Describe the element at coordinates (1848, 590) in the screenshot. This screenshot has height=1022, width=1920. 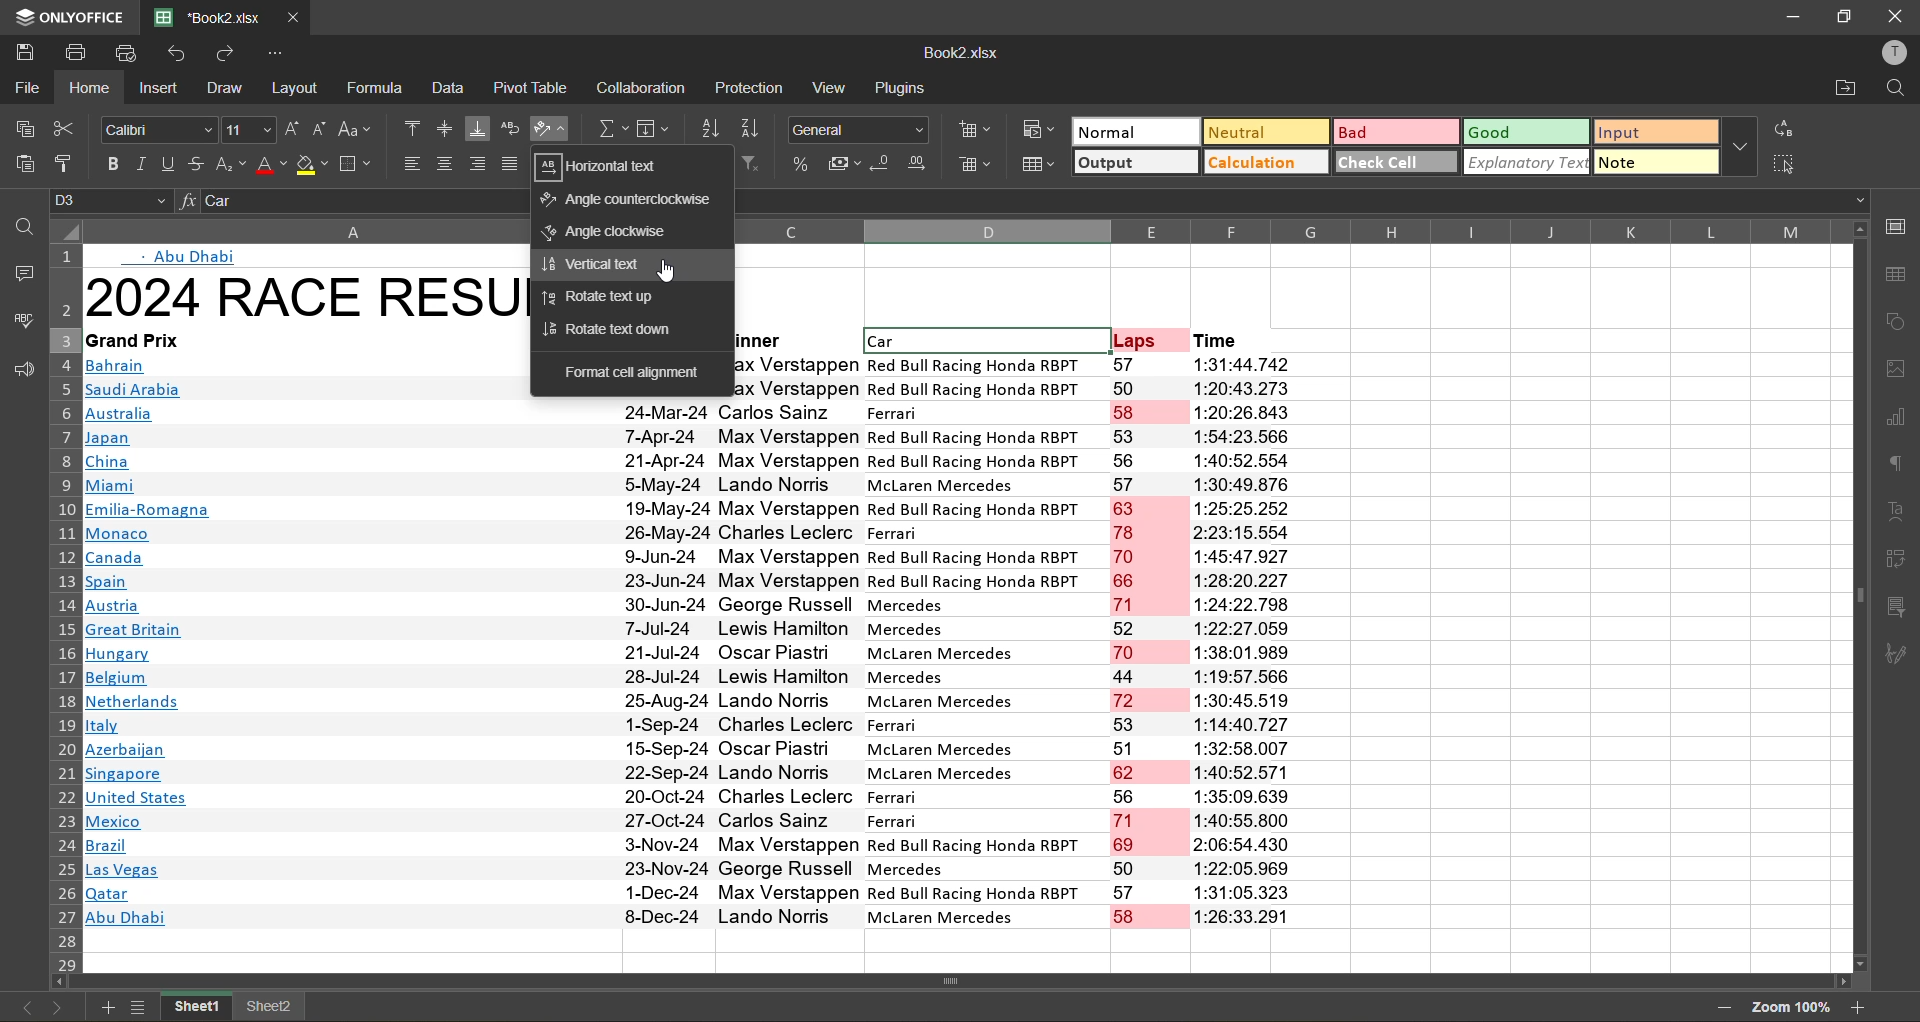
I see `Scrollbar` at that location.